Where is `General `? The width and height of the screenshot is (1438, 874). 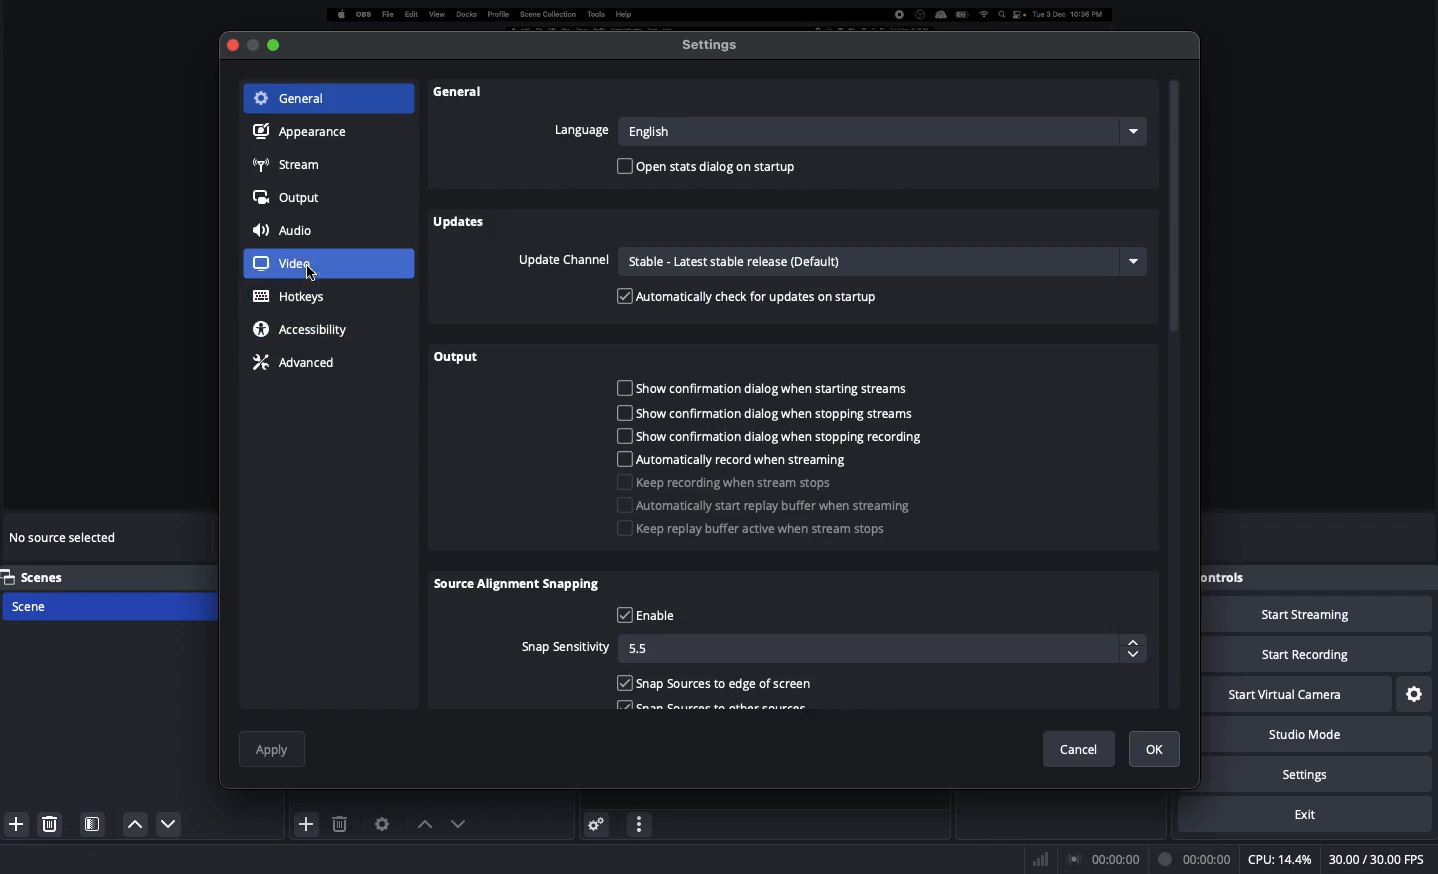 General  is located at coordinates (295, 99).